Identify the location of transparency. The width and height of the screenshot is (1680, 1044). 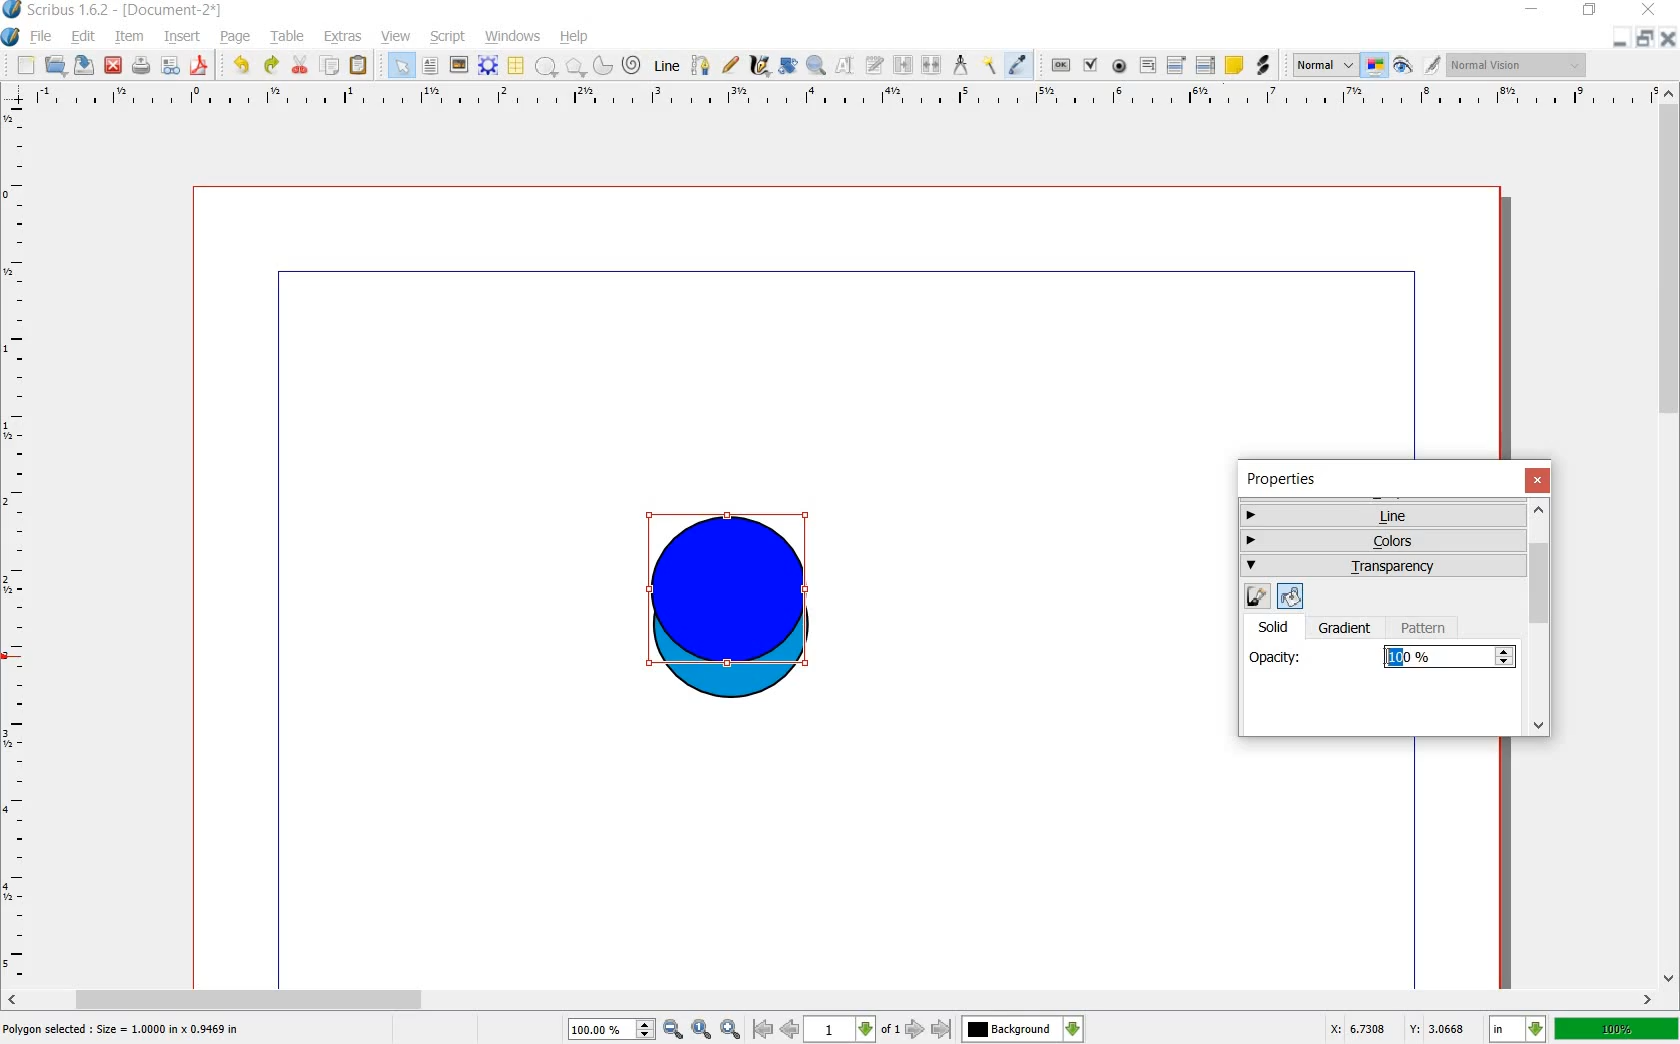
(1384, 567).